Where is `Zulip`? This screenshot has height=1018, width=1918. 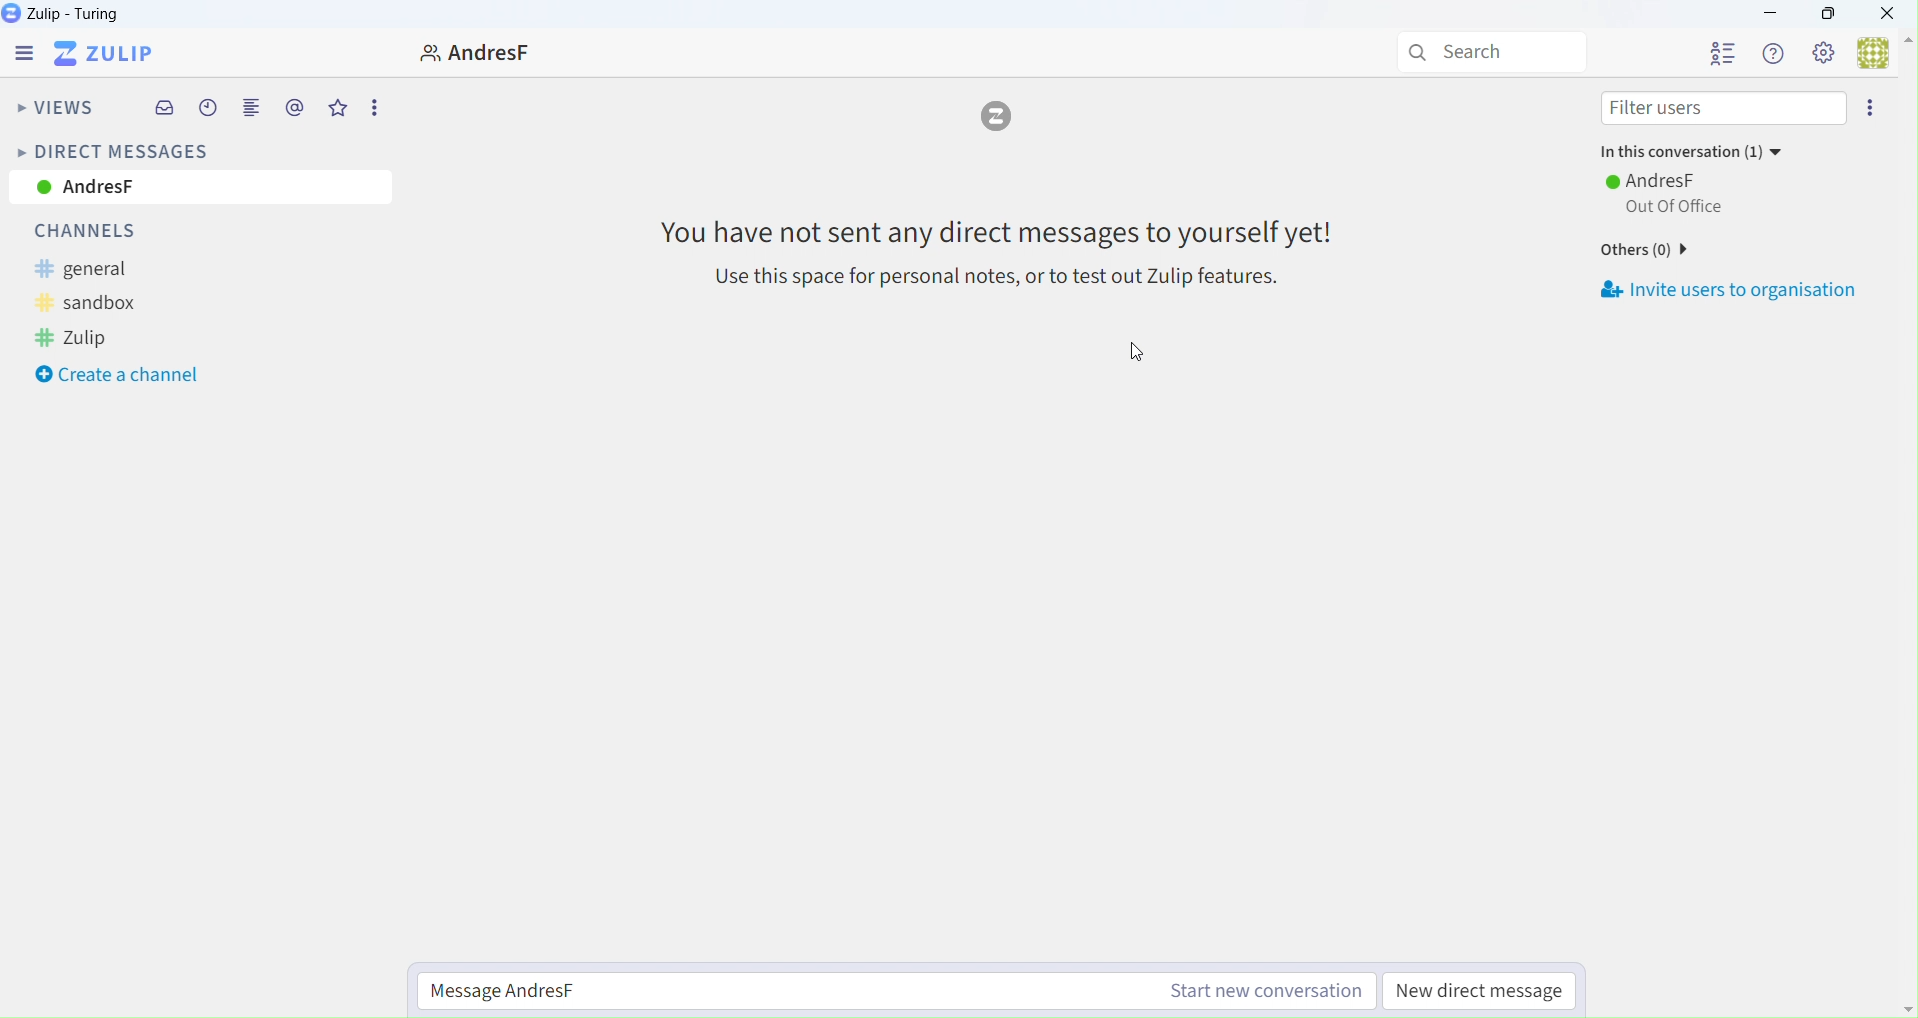 Zulip is located at coordinates (70, 14).